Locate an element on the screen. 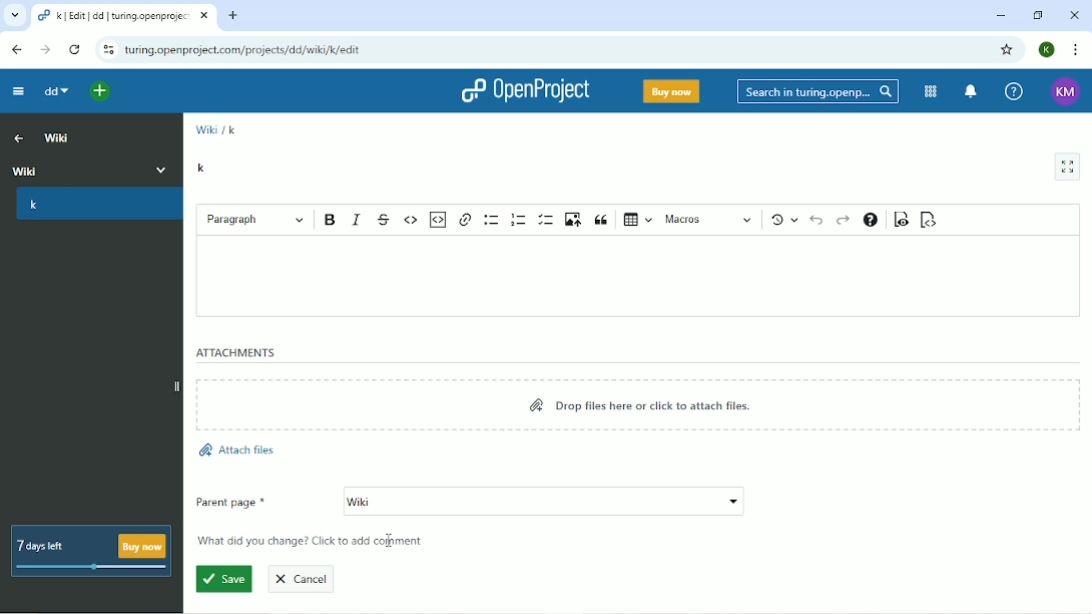  To notification center is located at coordinates (971, 91).